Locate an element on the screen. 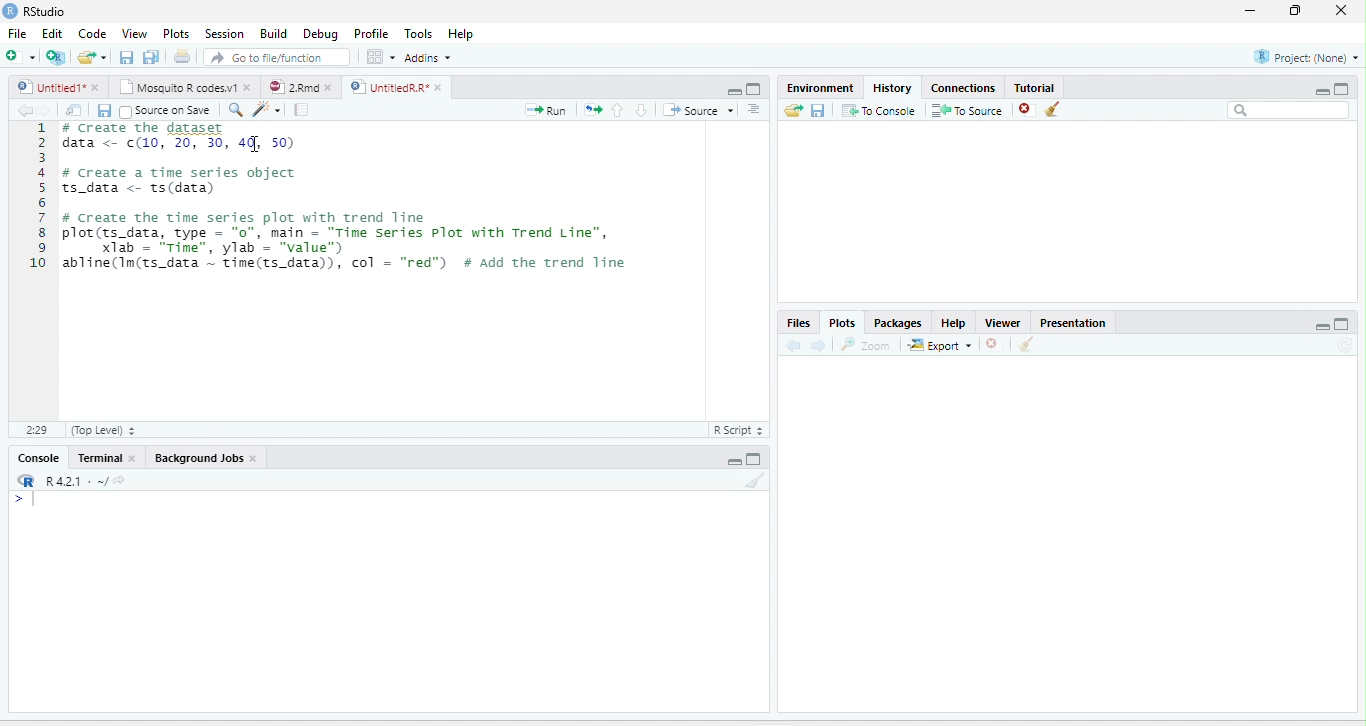  Save current document is located at coordinates (126, 56).